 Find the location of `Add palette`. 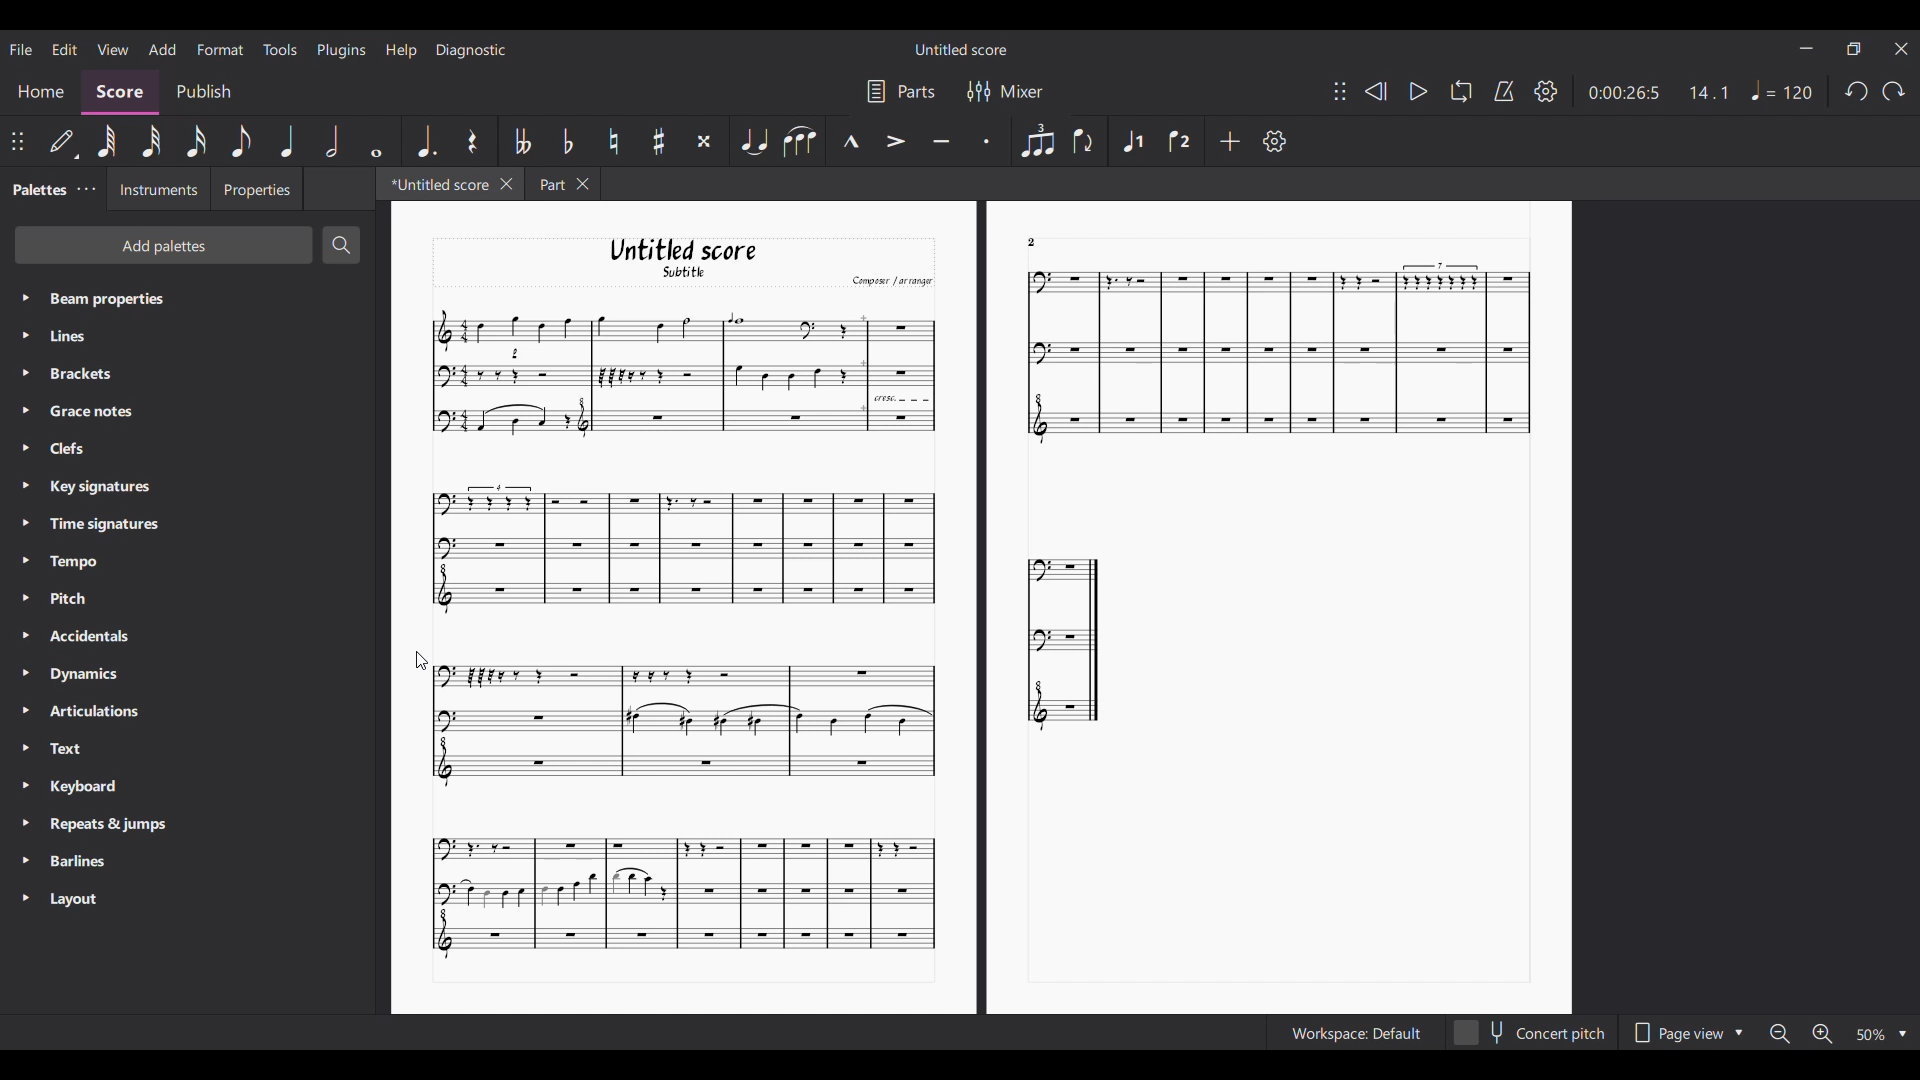

Add palette is located at coordinates (164, 245).